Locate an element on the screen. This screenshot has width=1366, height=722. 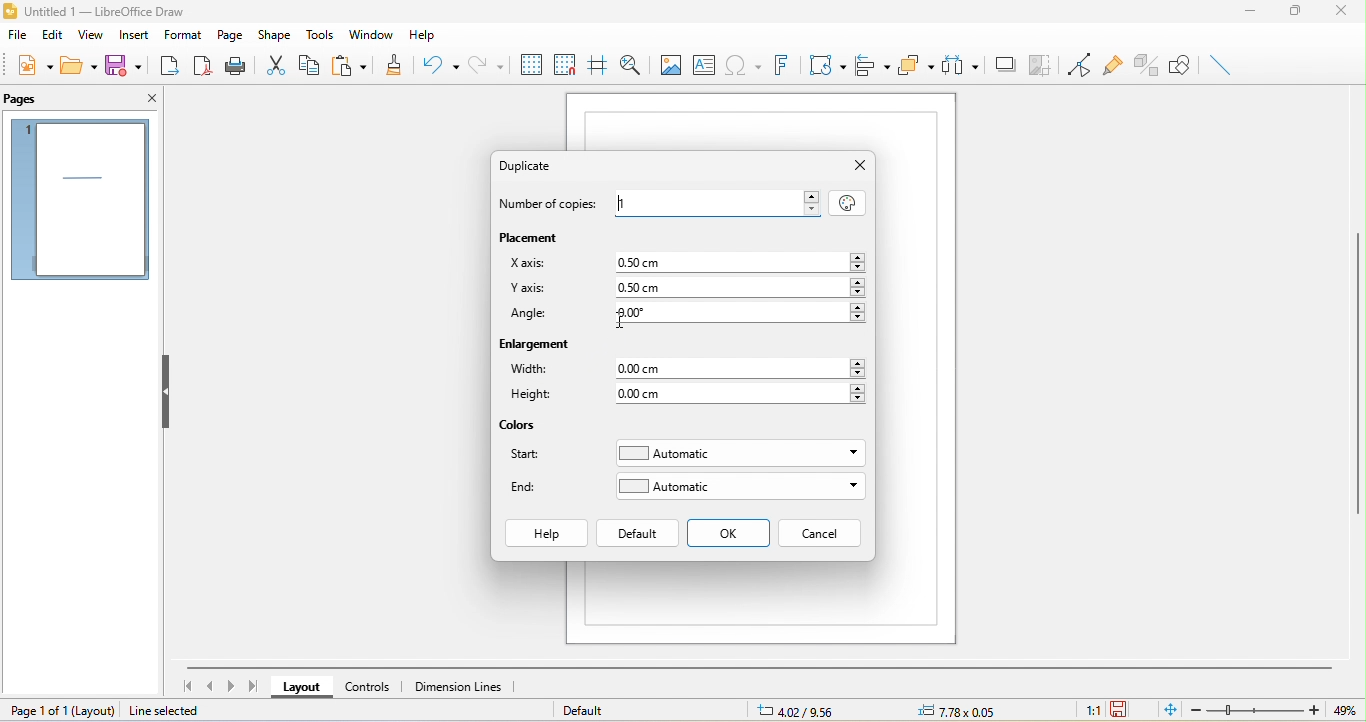
shadow is located at coordinates (1006, 65).